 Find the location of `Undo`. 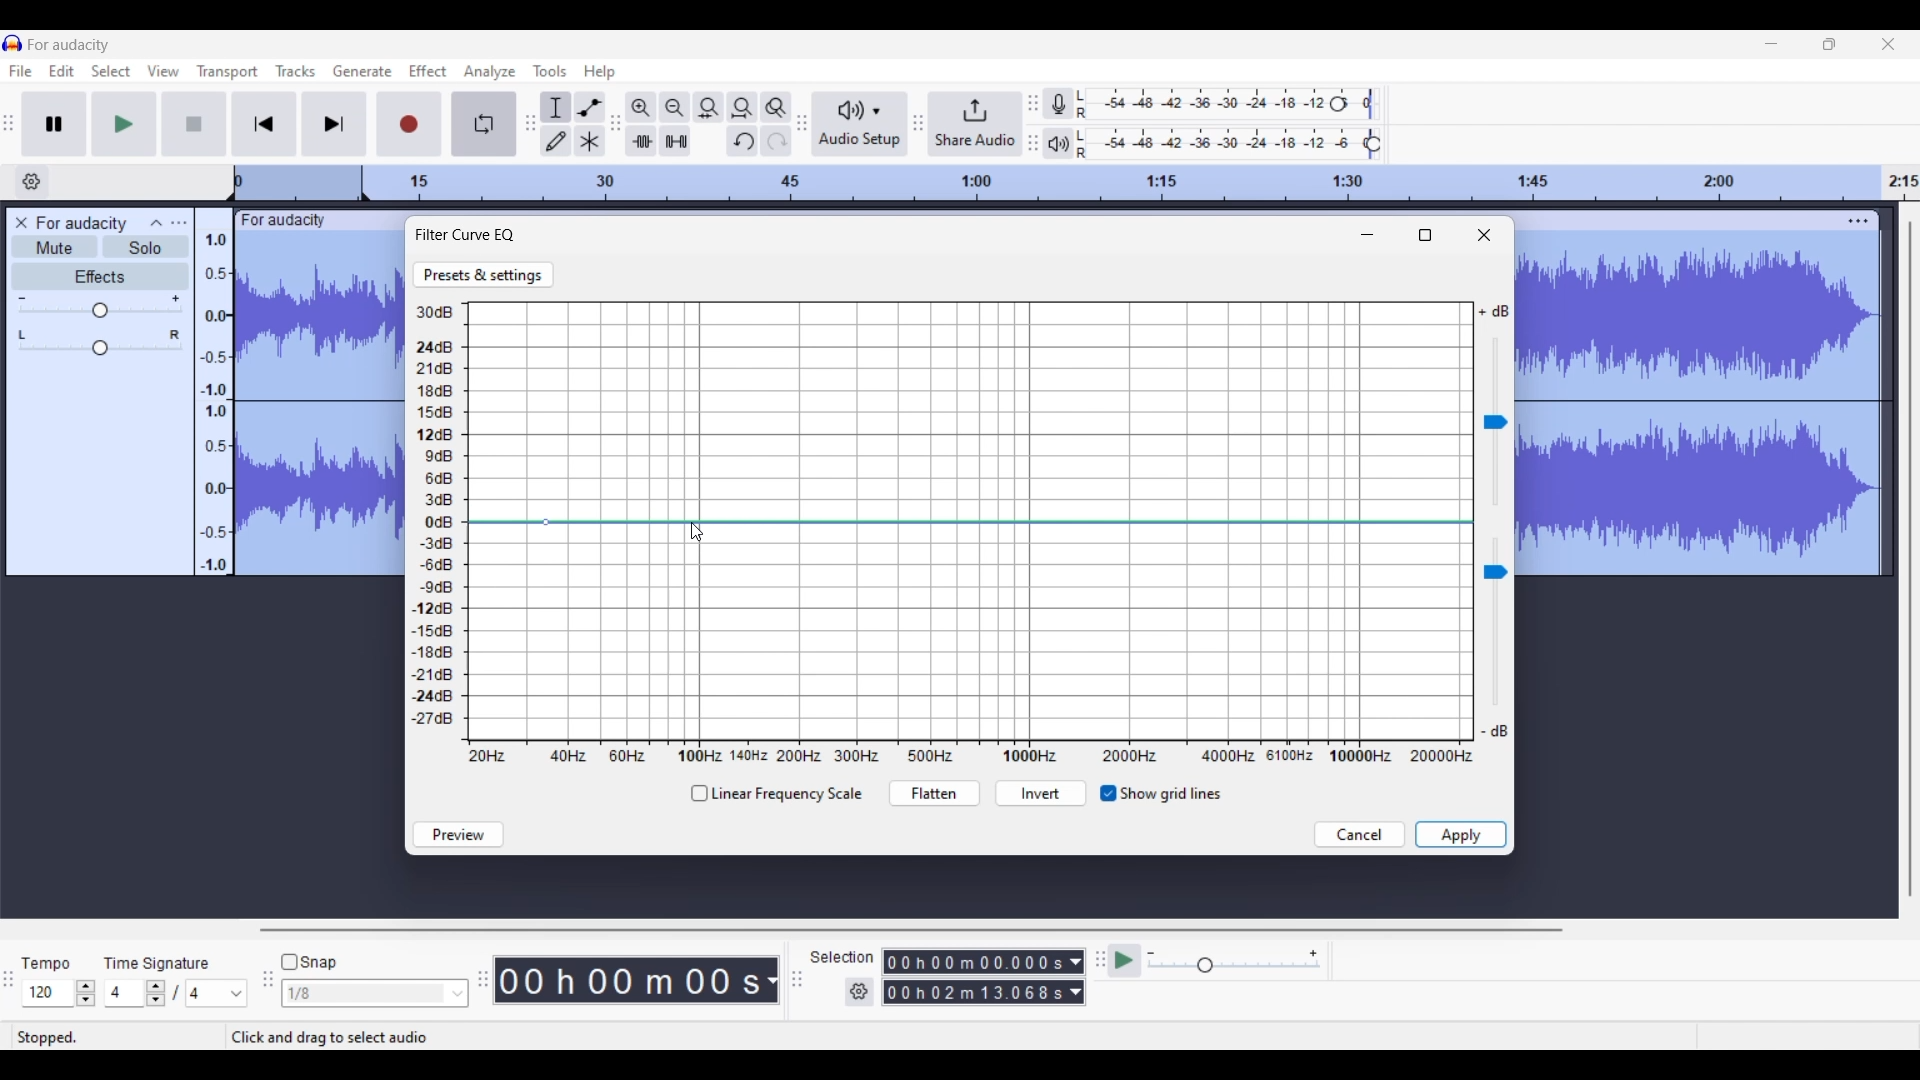

Undo is located at coordinates (742, 140).